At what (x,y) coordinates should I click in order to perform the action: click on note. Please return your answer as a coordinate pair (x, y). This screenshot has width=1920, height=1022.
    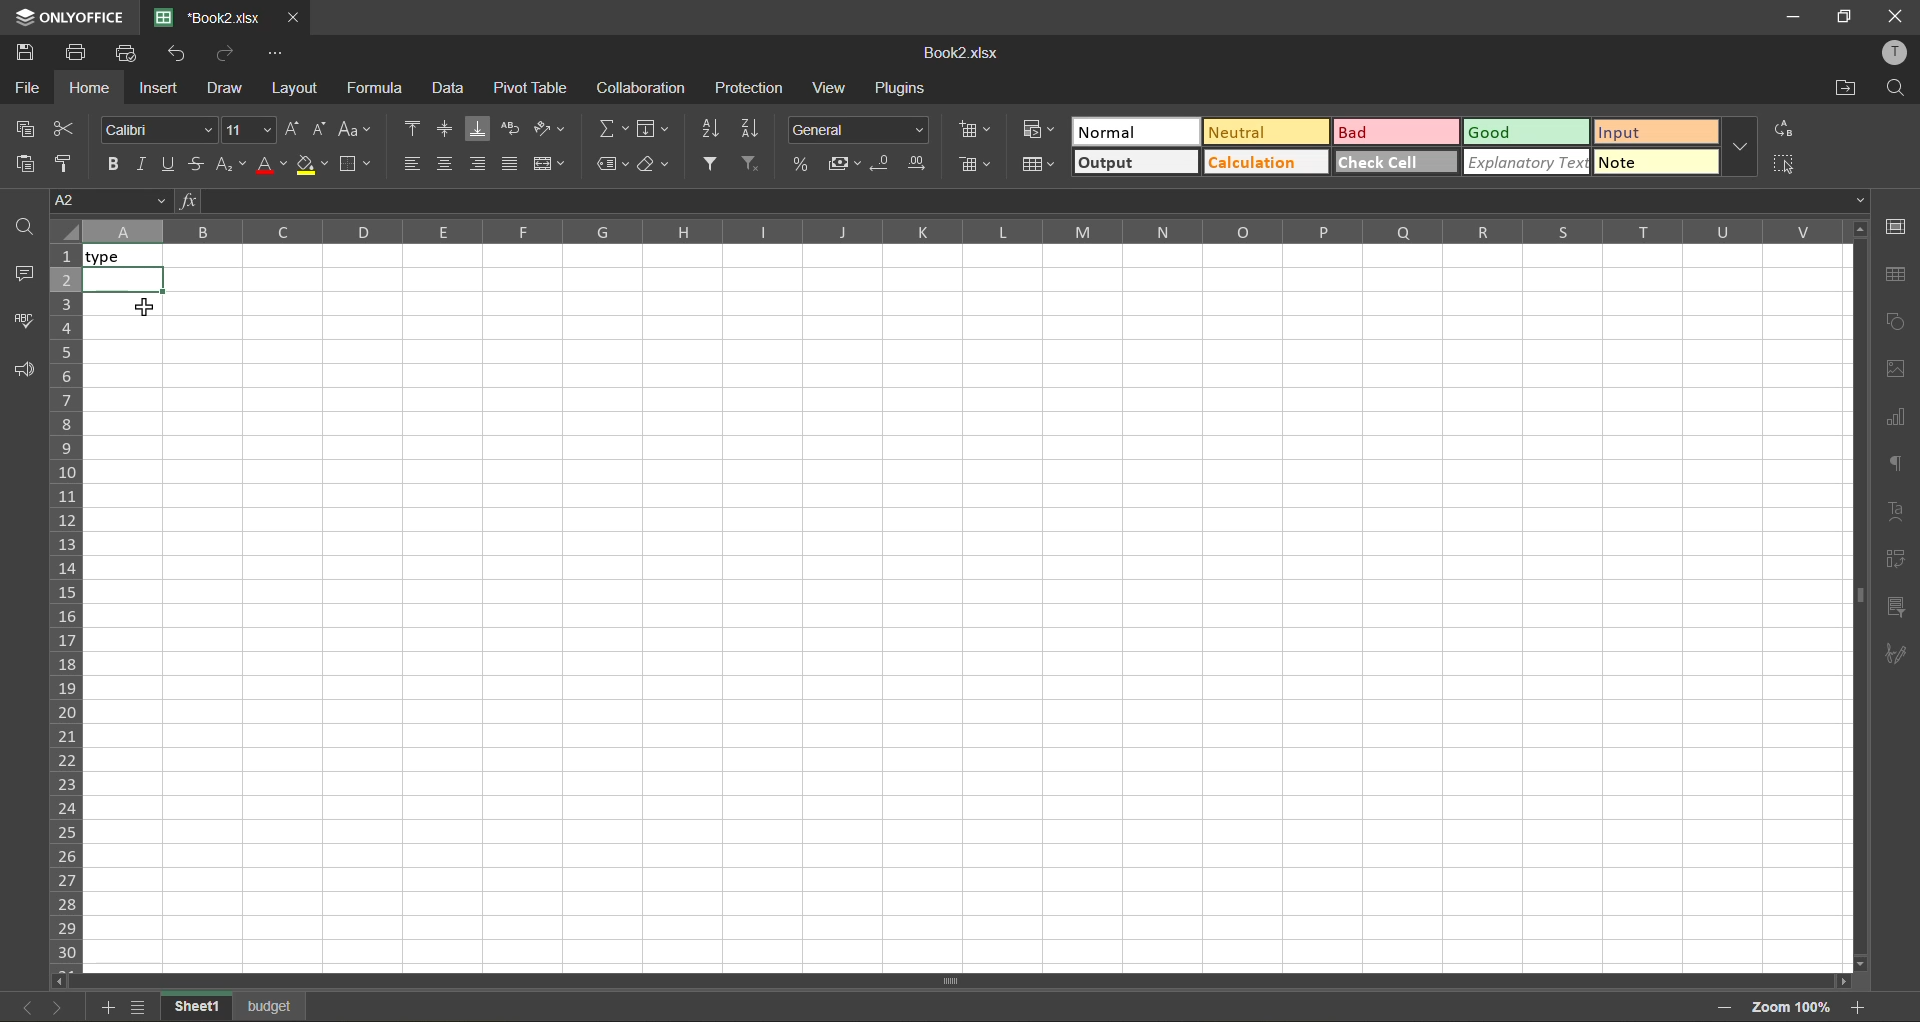
    Looking at the image, I should click on (1651, 162).